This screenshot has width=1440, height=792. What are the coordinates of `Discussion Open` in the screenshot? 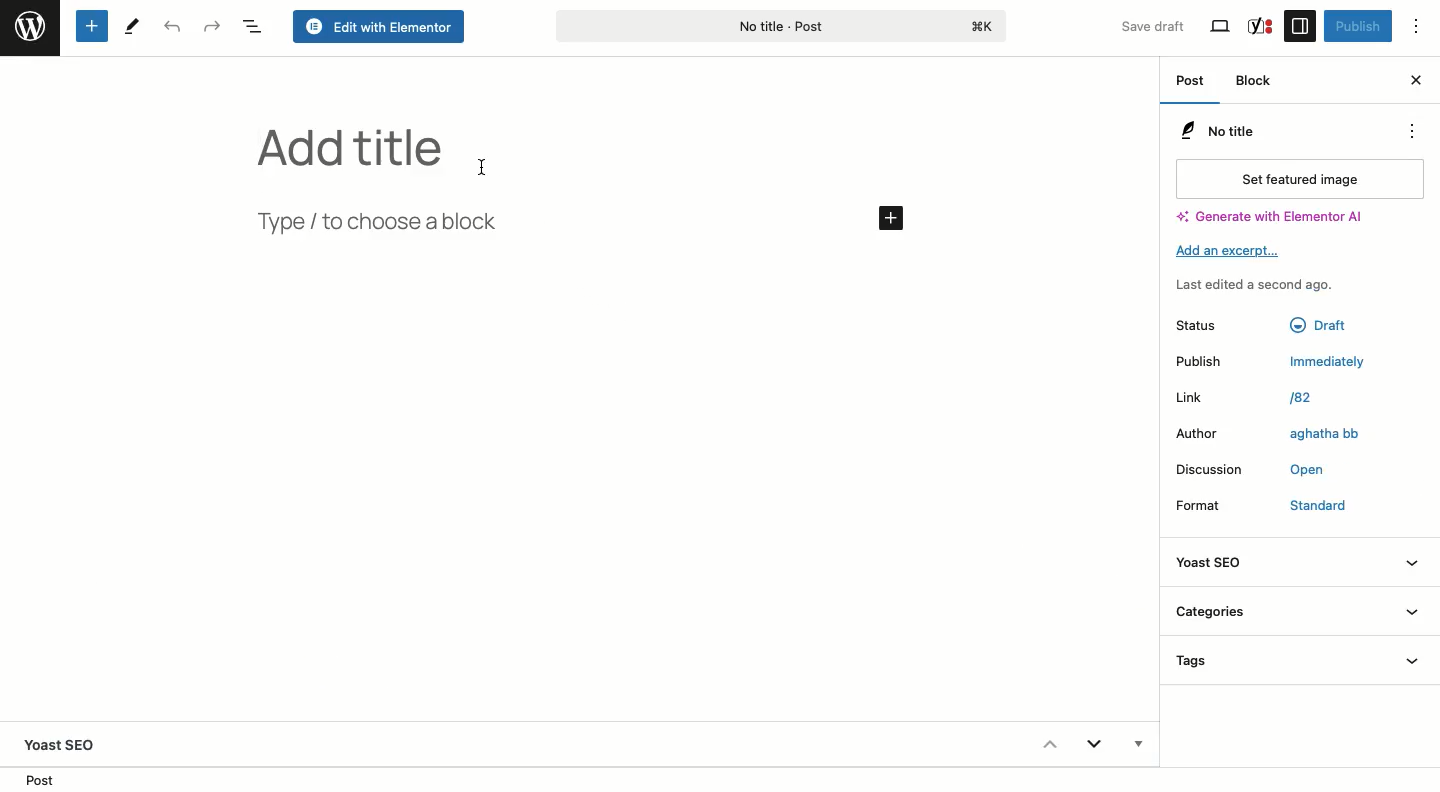 It's located at (1215, 471).